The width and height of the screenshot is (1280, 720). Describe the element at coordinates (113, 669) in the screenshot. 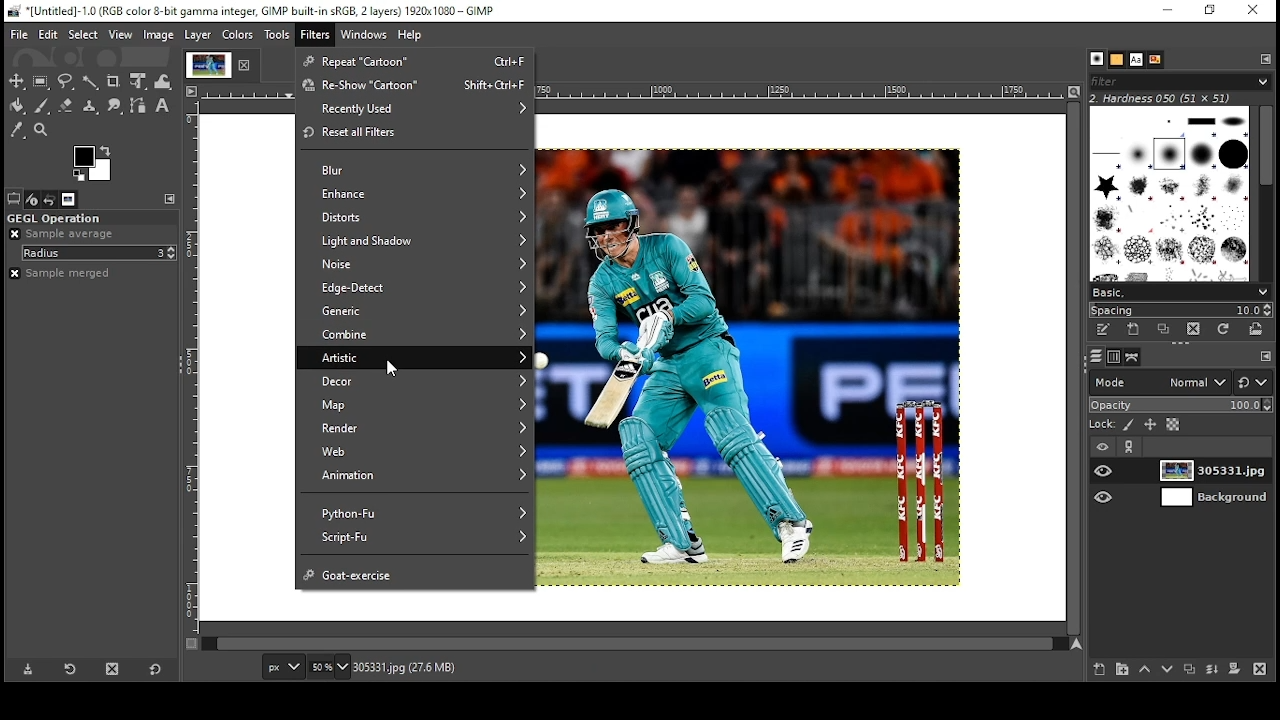

I see `delete tool preset` at that location.